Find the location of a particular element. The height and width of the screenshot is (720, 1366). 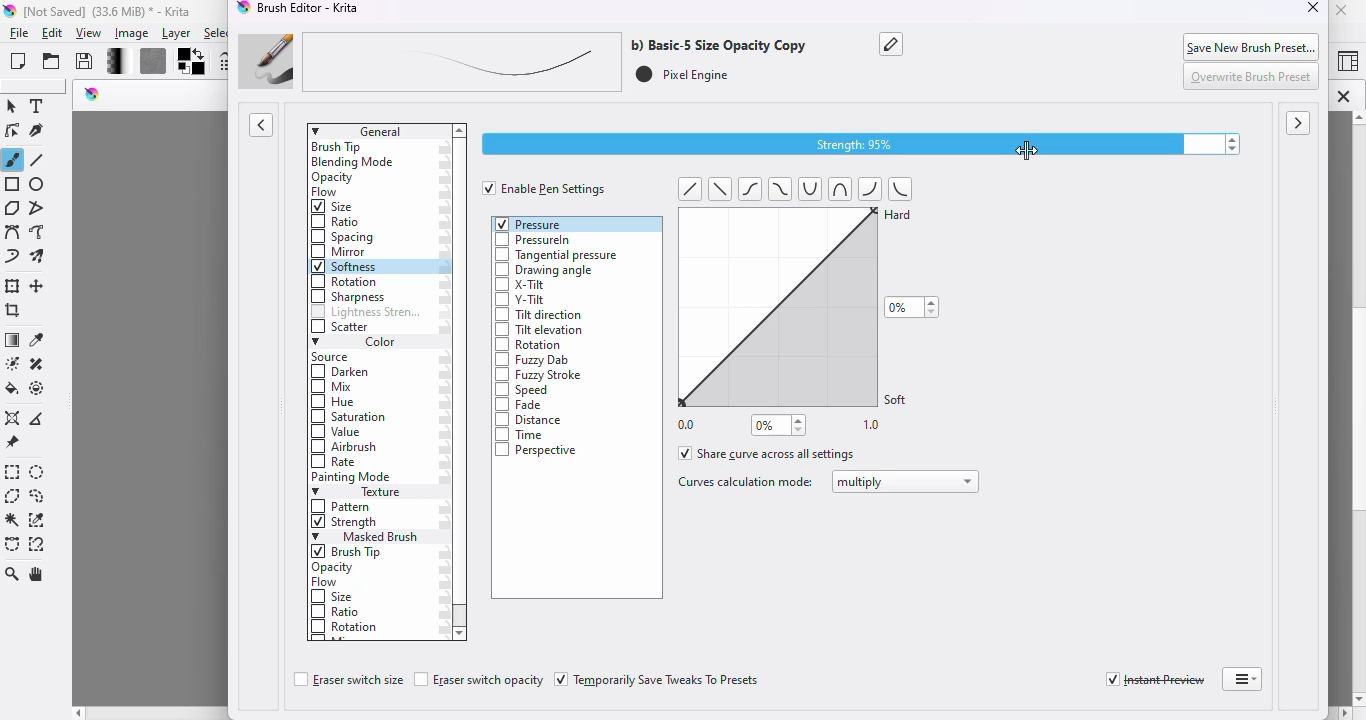

half curve is located at coordinates (872, 188).